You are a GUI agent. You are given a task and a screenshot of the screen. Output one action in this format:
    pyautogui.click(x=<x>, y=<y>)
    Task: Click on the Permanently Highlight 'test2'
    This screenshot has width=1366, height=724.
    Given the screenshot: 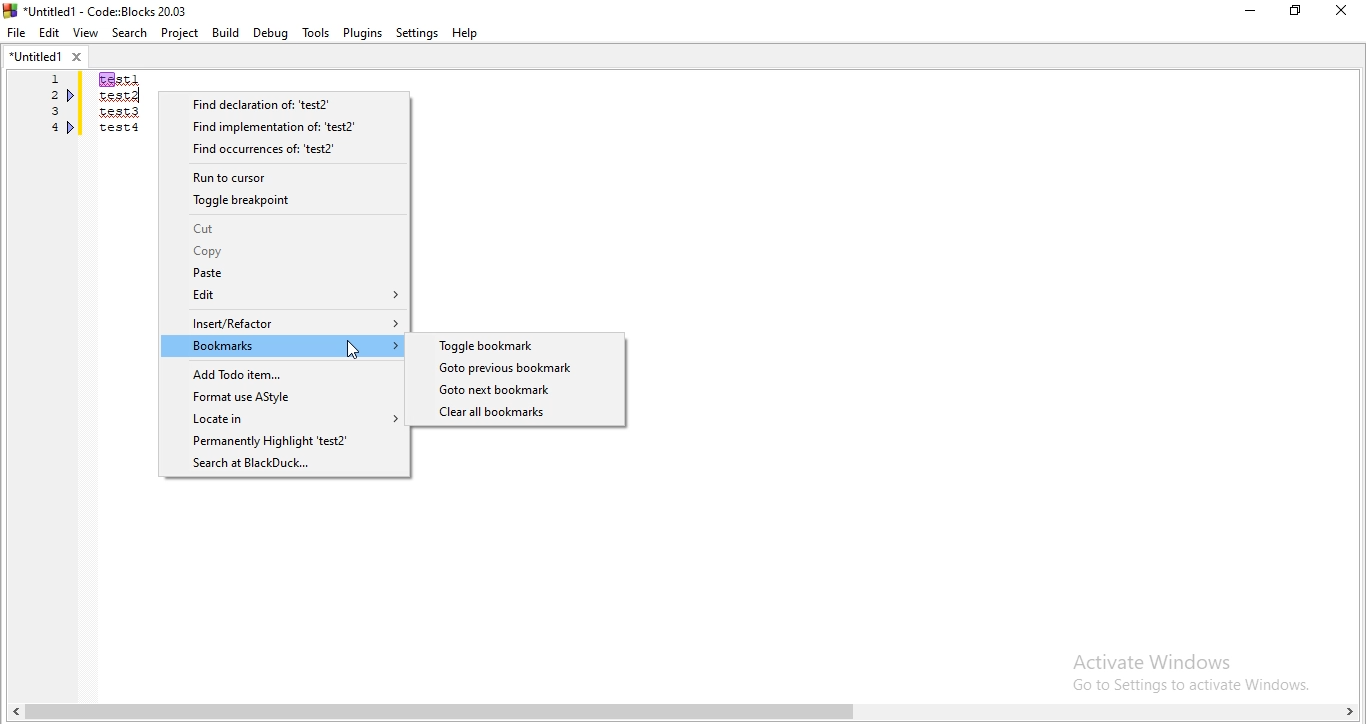 What is the action you would take?
    pyautogui.click(x=282, y=441)
    